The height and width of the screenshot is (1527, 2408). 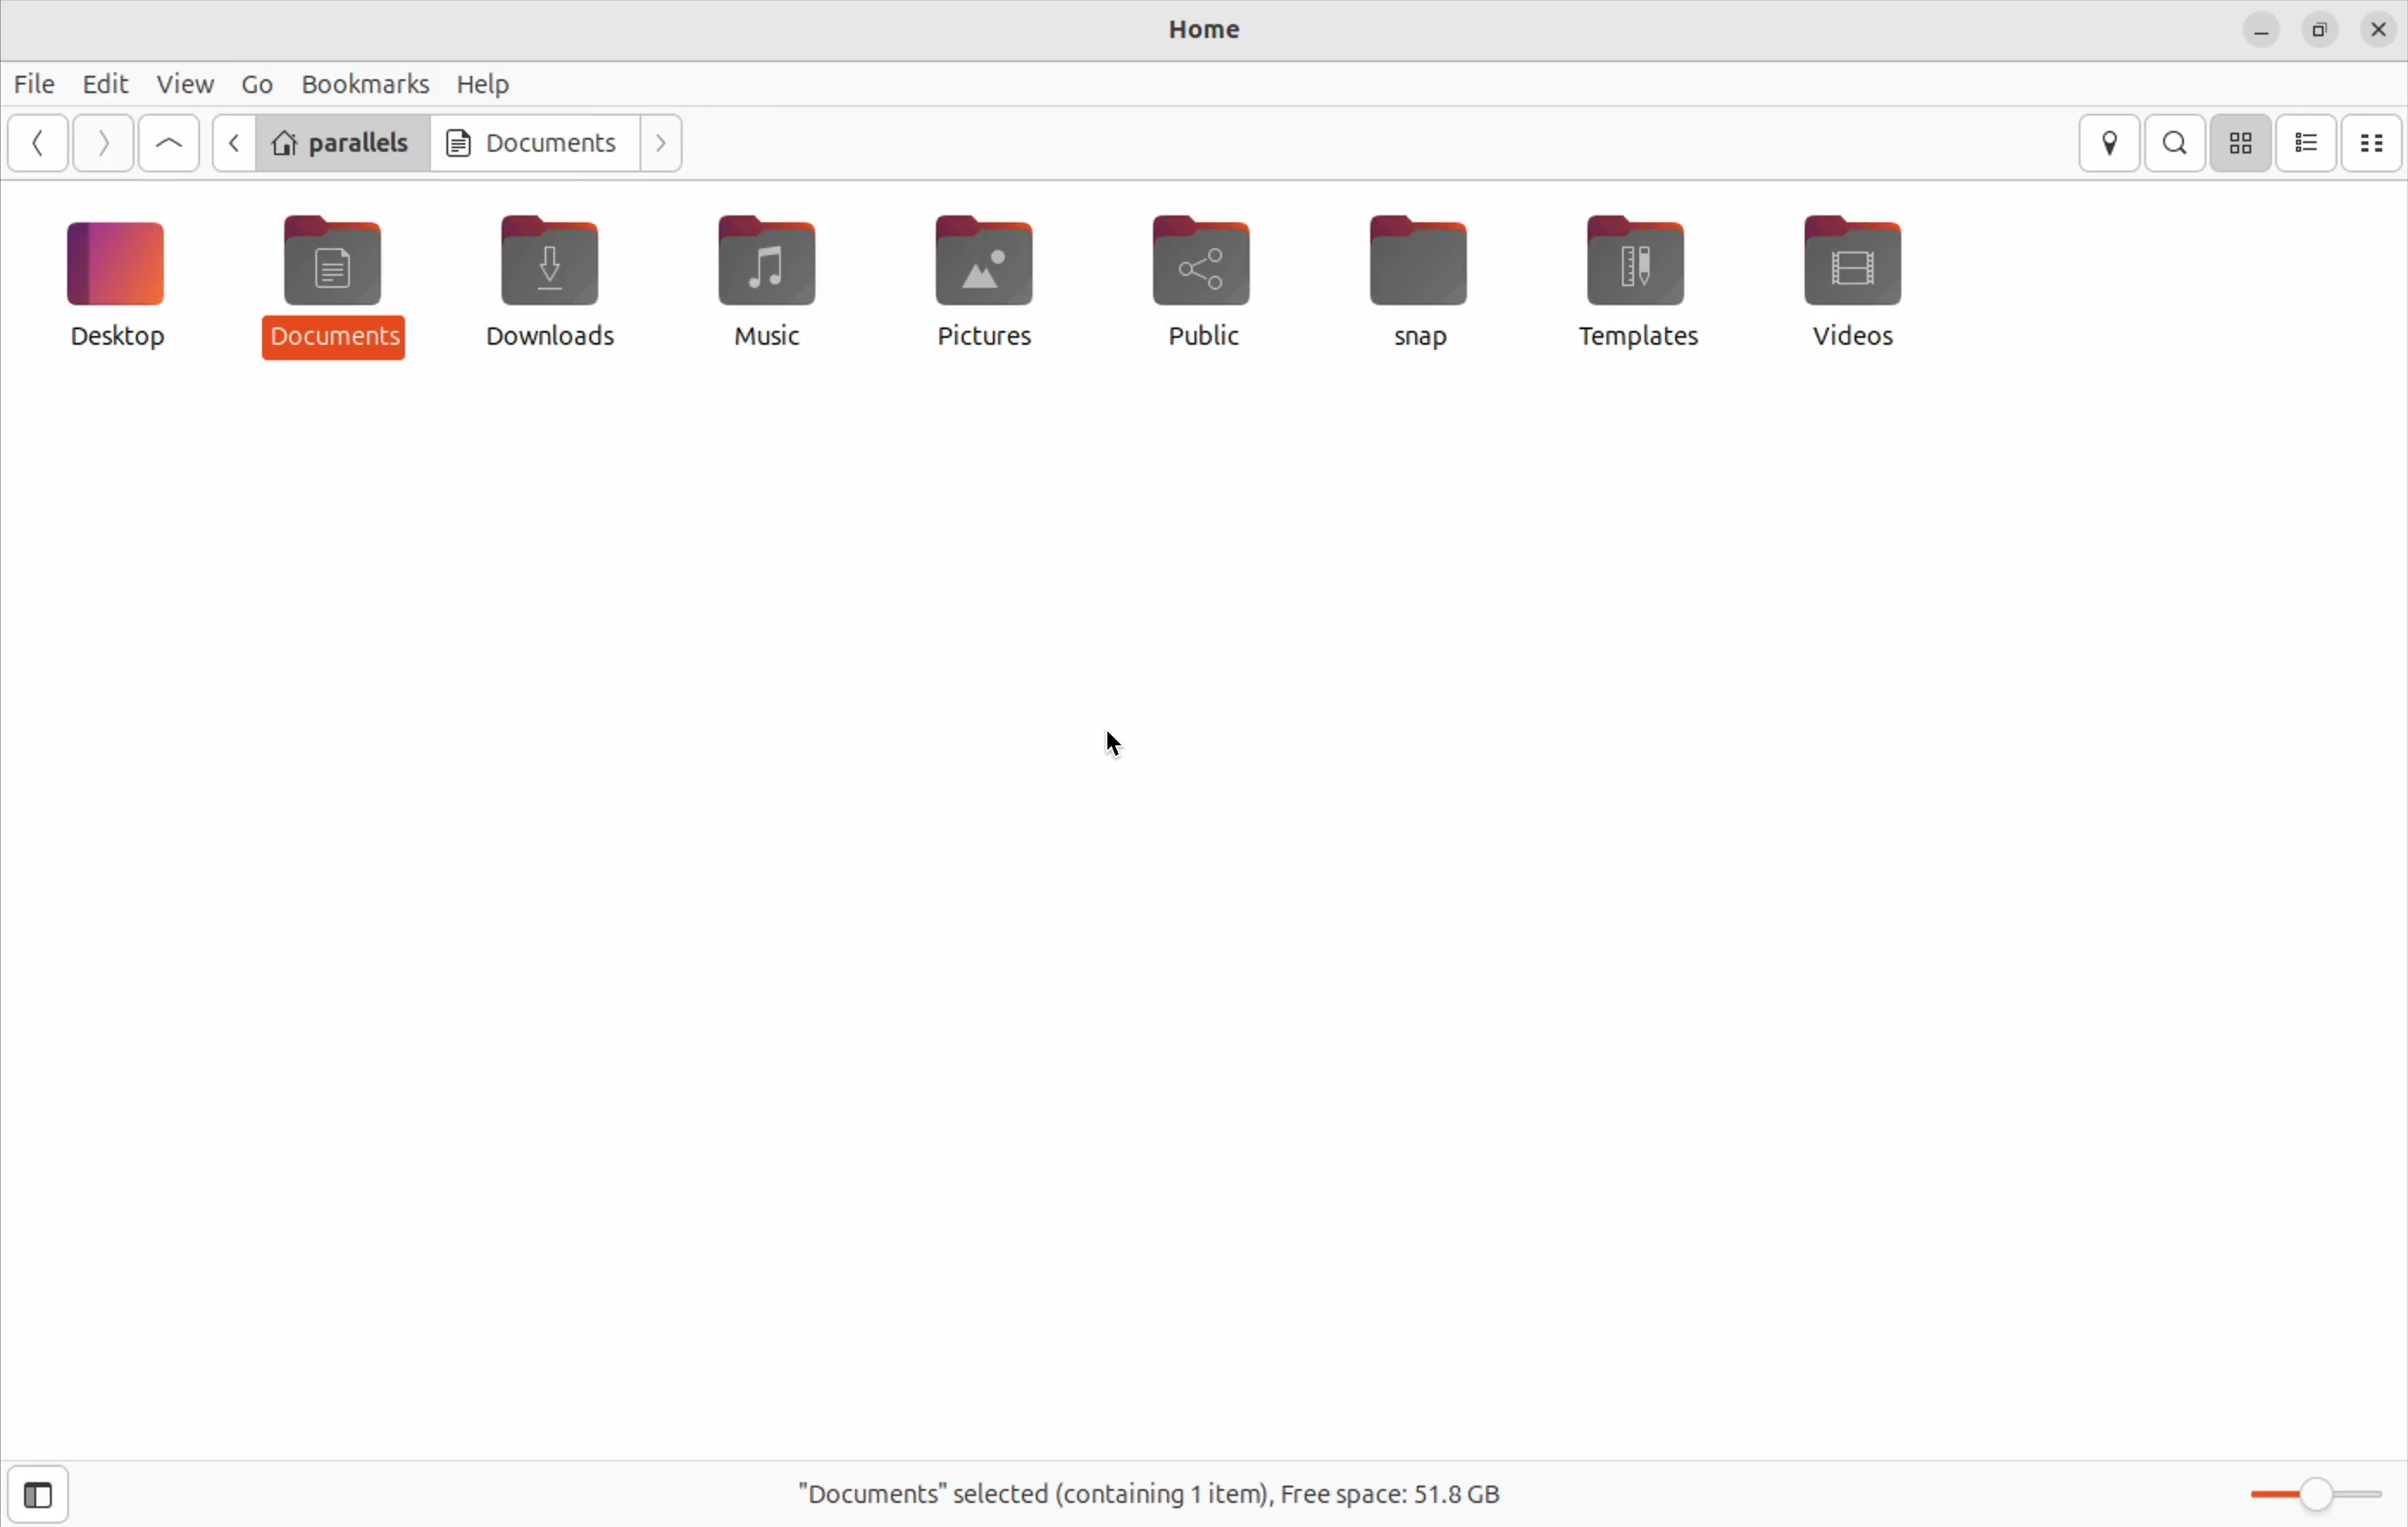 What do you see at coordinates (2323, 31) in the screenshot?
I see `resize` at bounding box center [2323, 31].